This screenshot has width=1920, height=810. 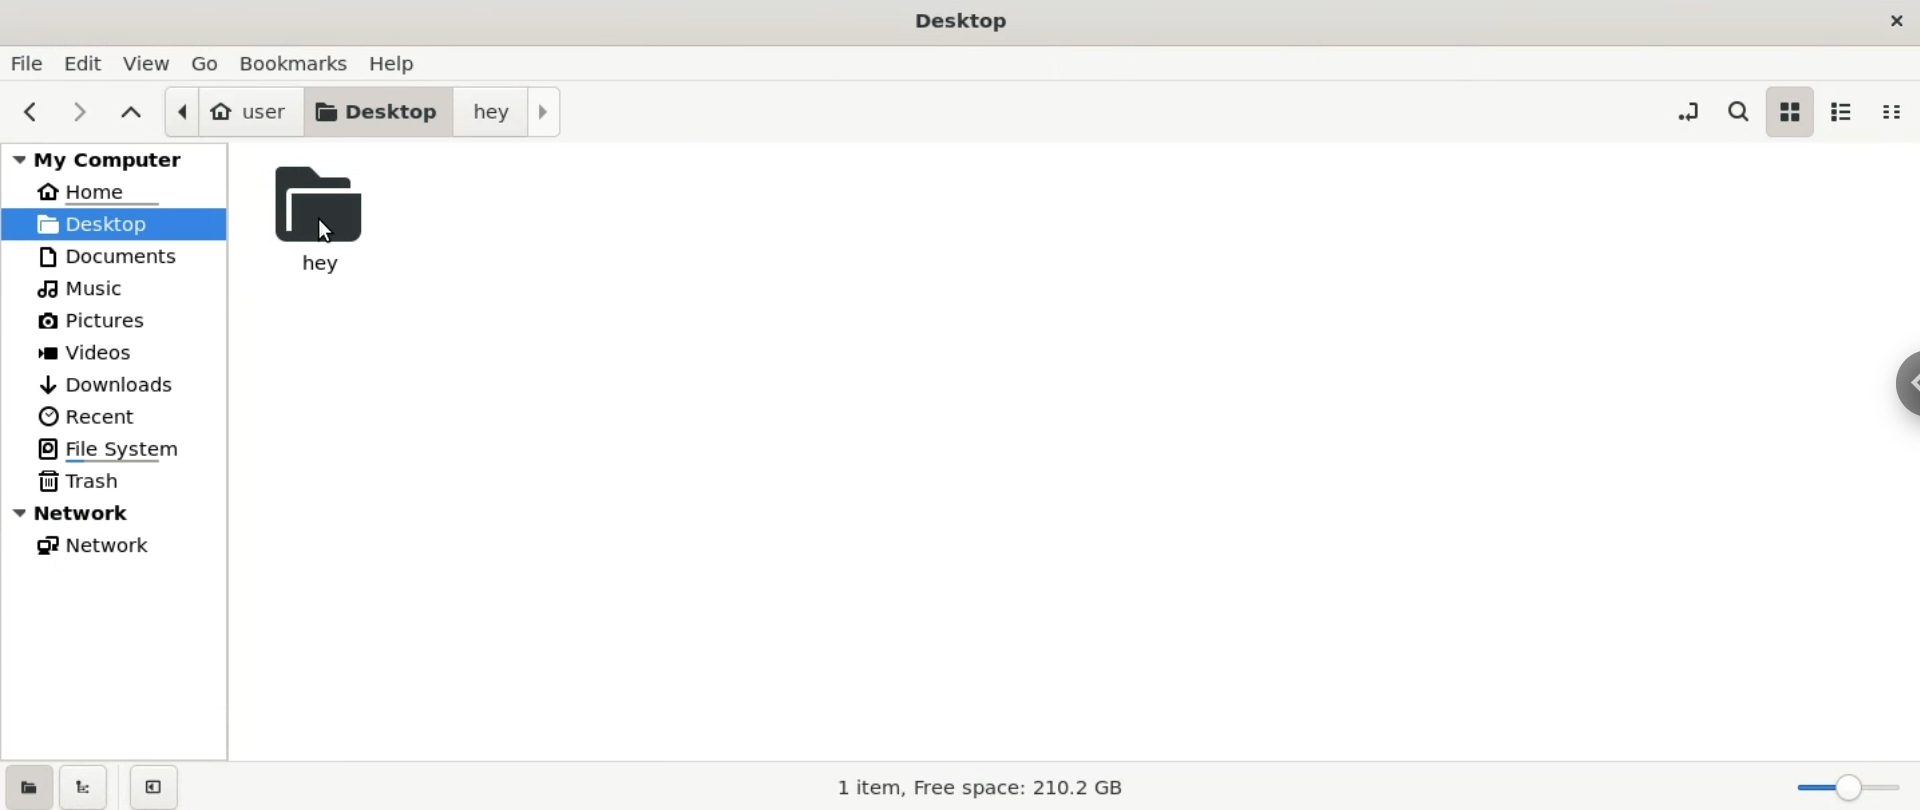 I want to click on network, so click(x=110, y=547).